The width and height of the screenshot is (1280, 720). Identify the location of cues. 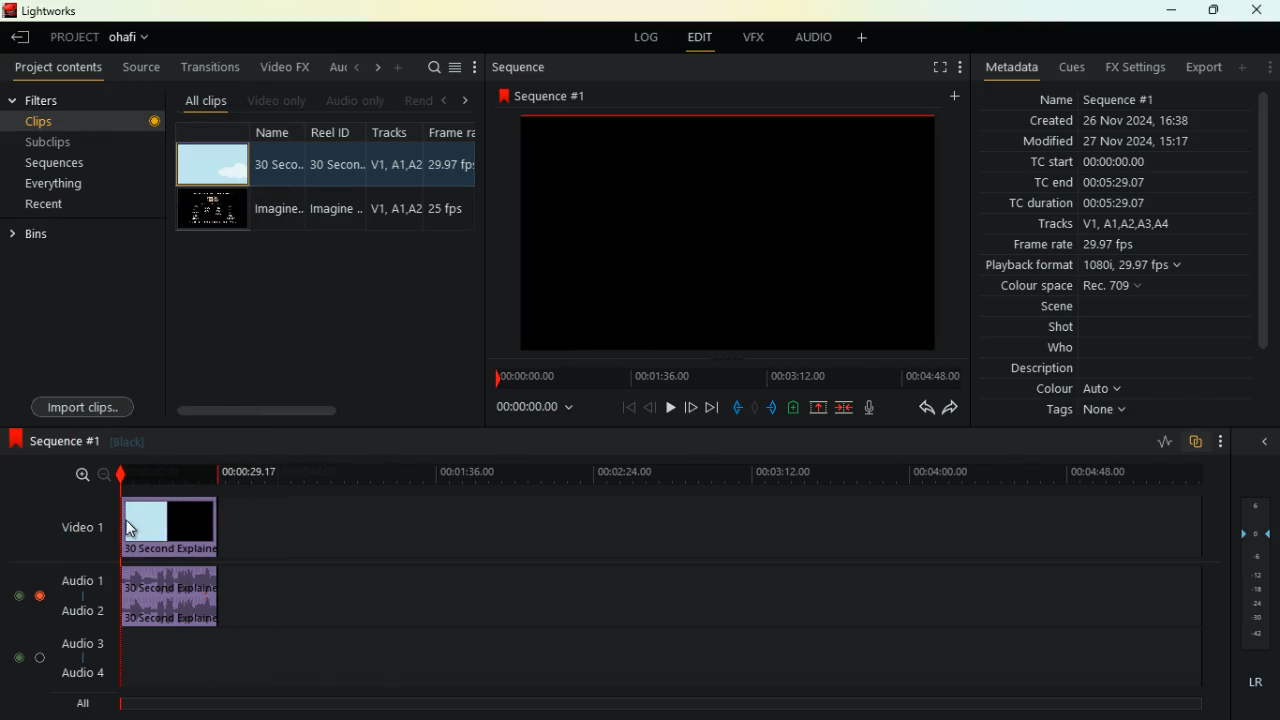
(1074, 68).